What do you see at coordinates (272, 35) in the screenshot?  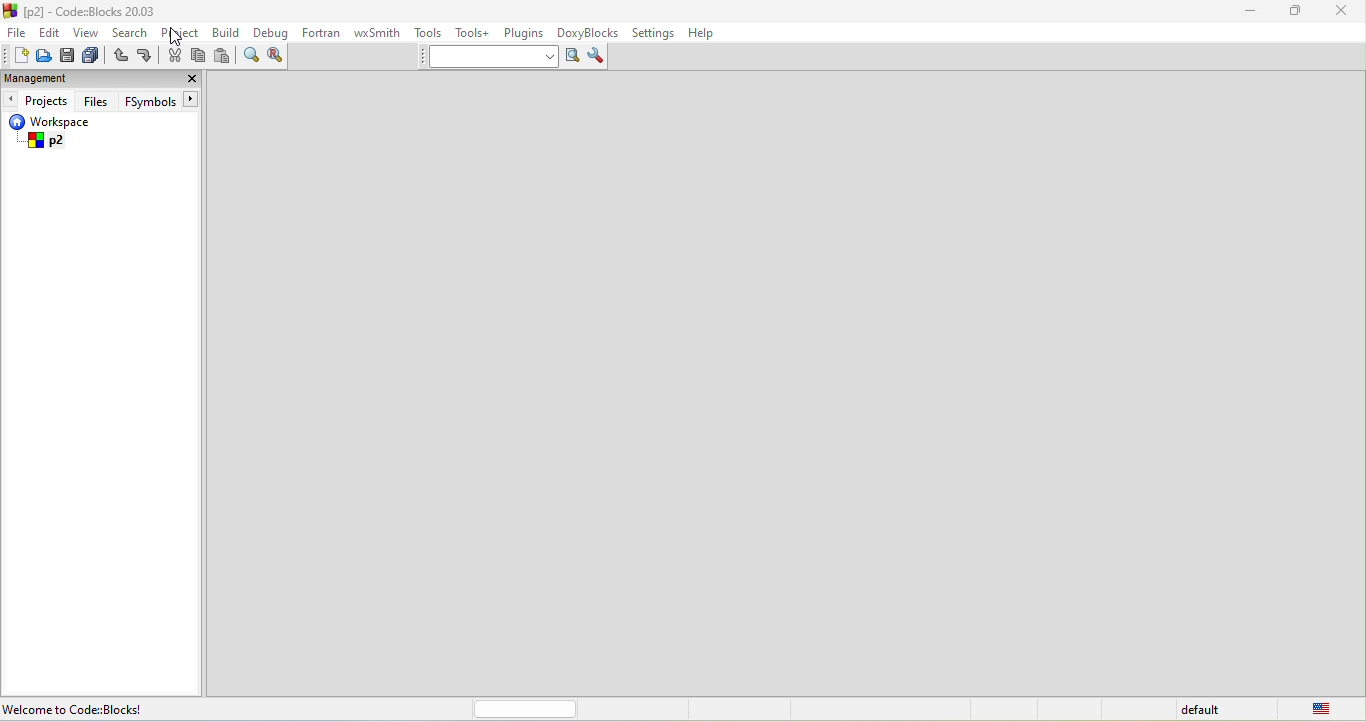 I see `debug` at bounding box center [272, 35].